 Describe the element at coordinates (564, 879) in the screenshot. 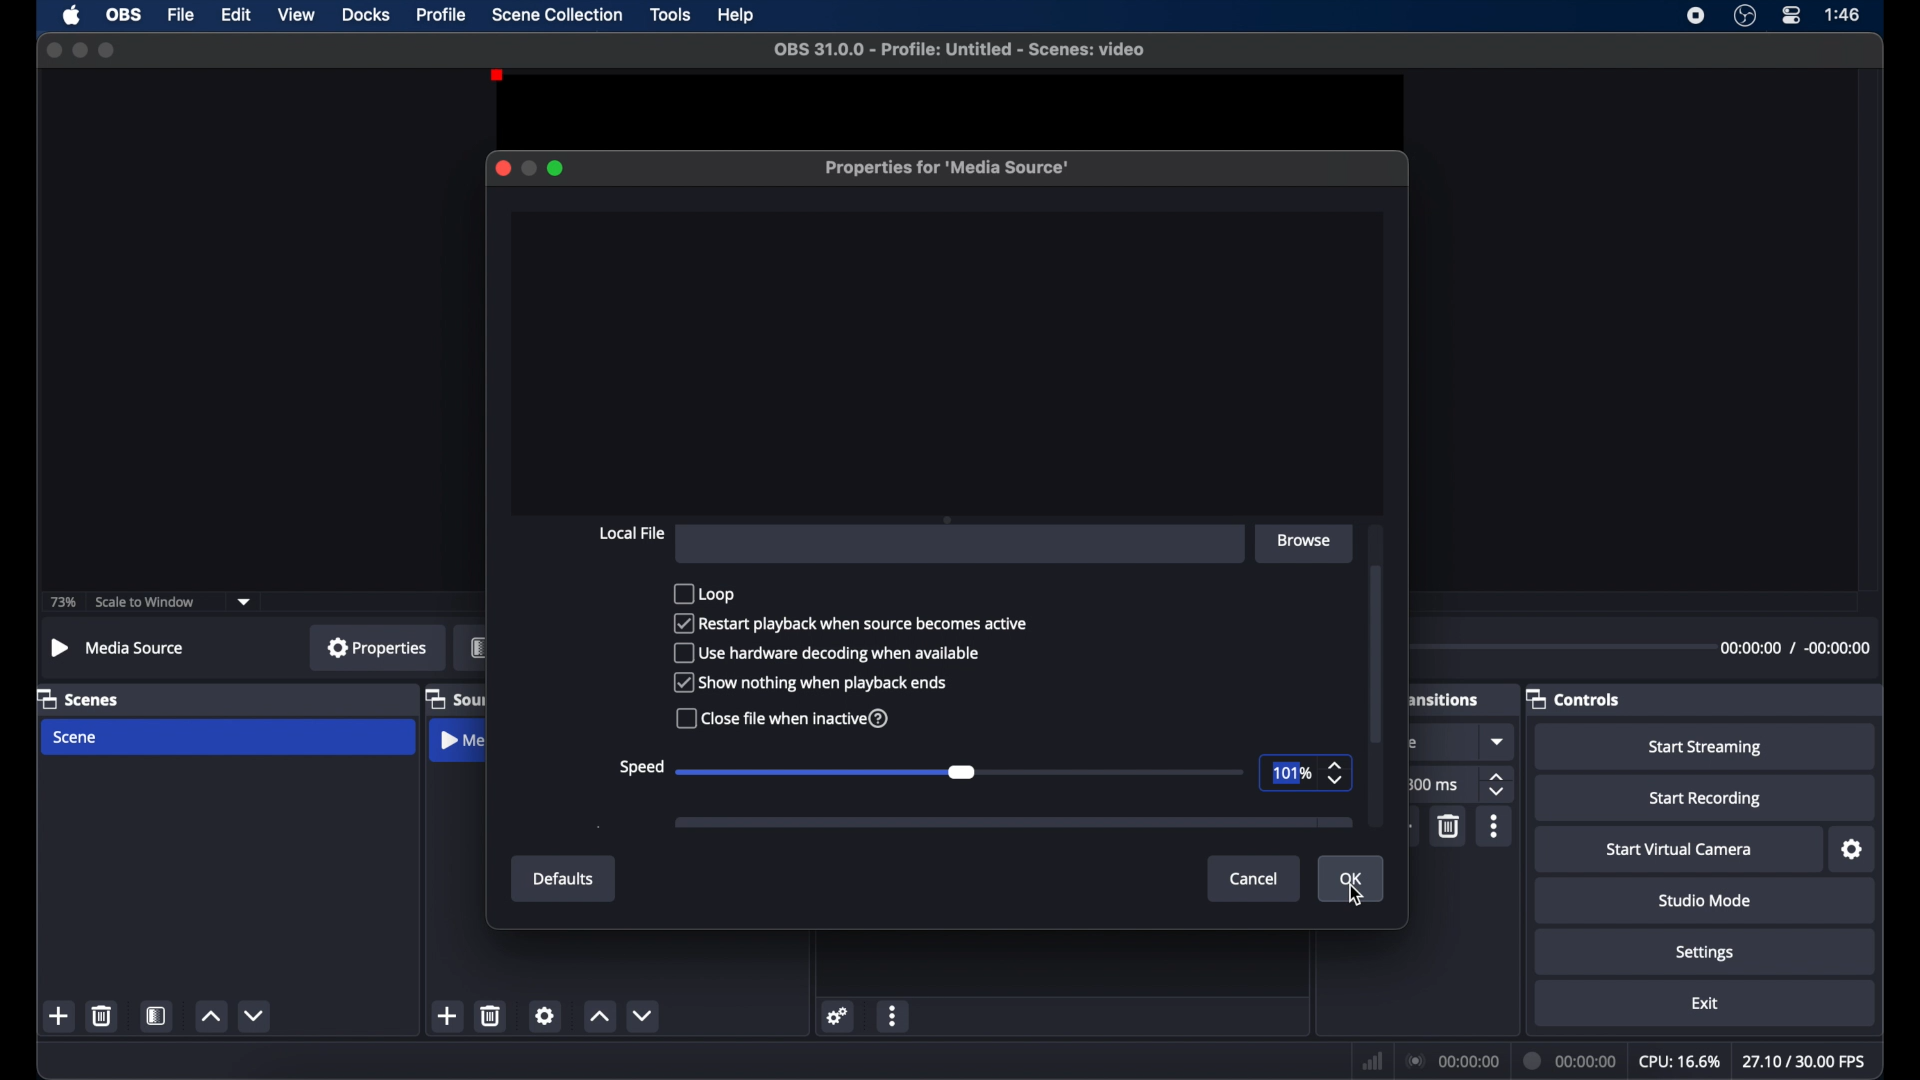

I see `defaults` at that location.